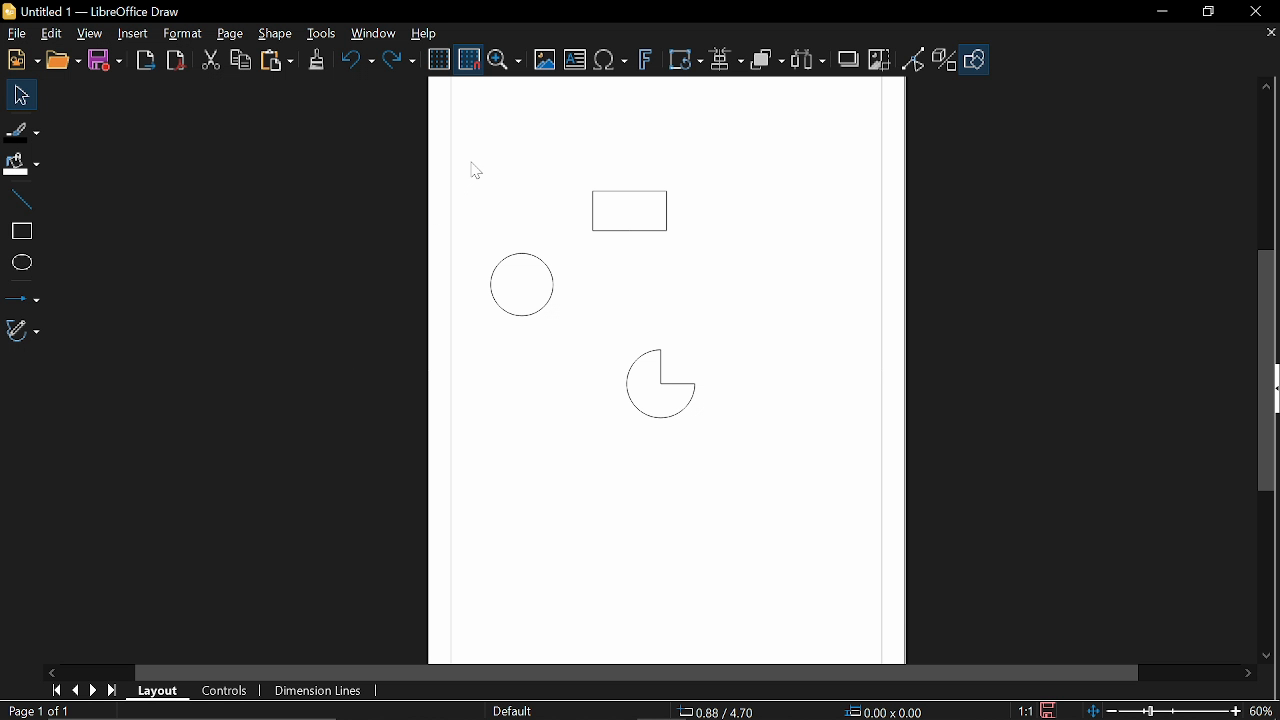 This screenshot has height=720, width=1280. I want to click on Edit, so click(50, 35).